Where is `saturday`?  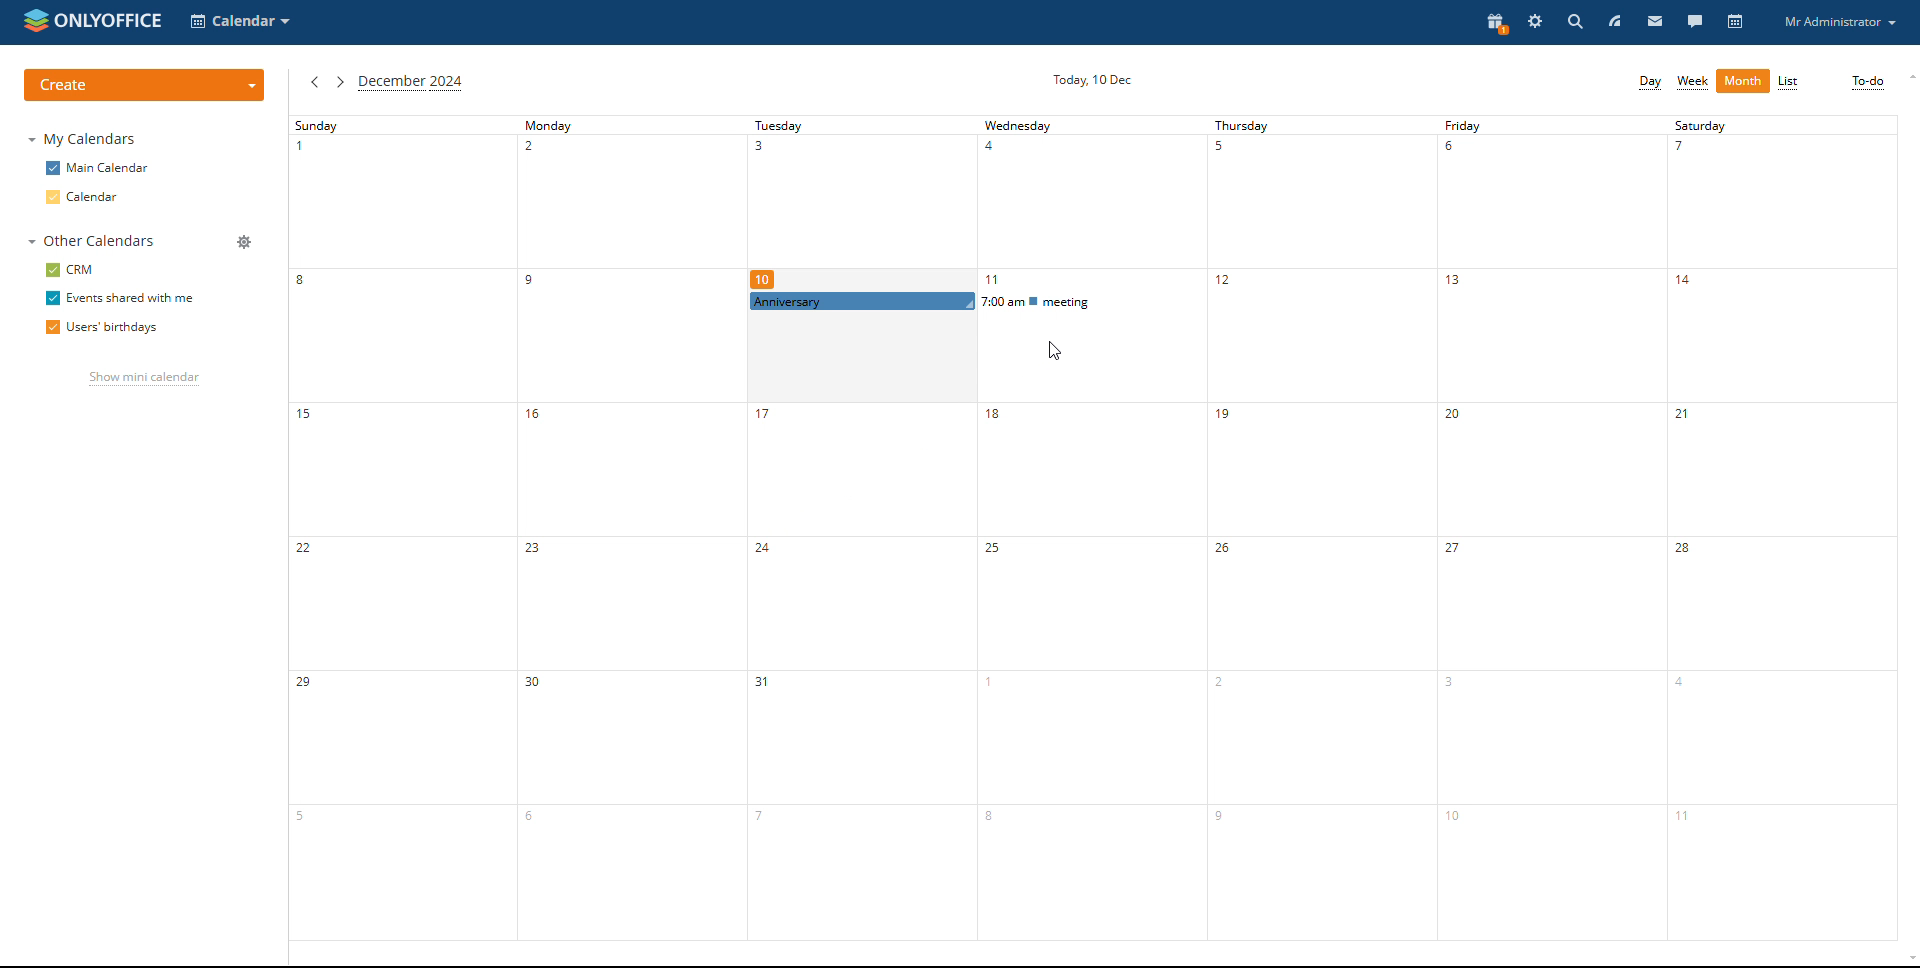
saturday is located at coordinates (1782, 528).